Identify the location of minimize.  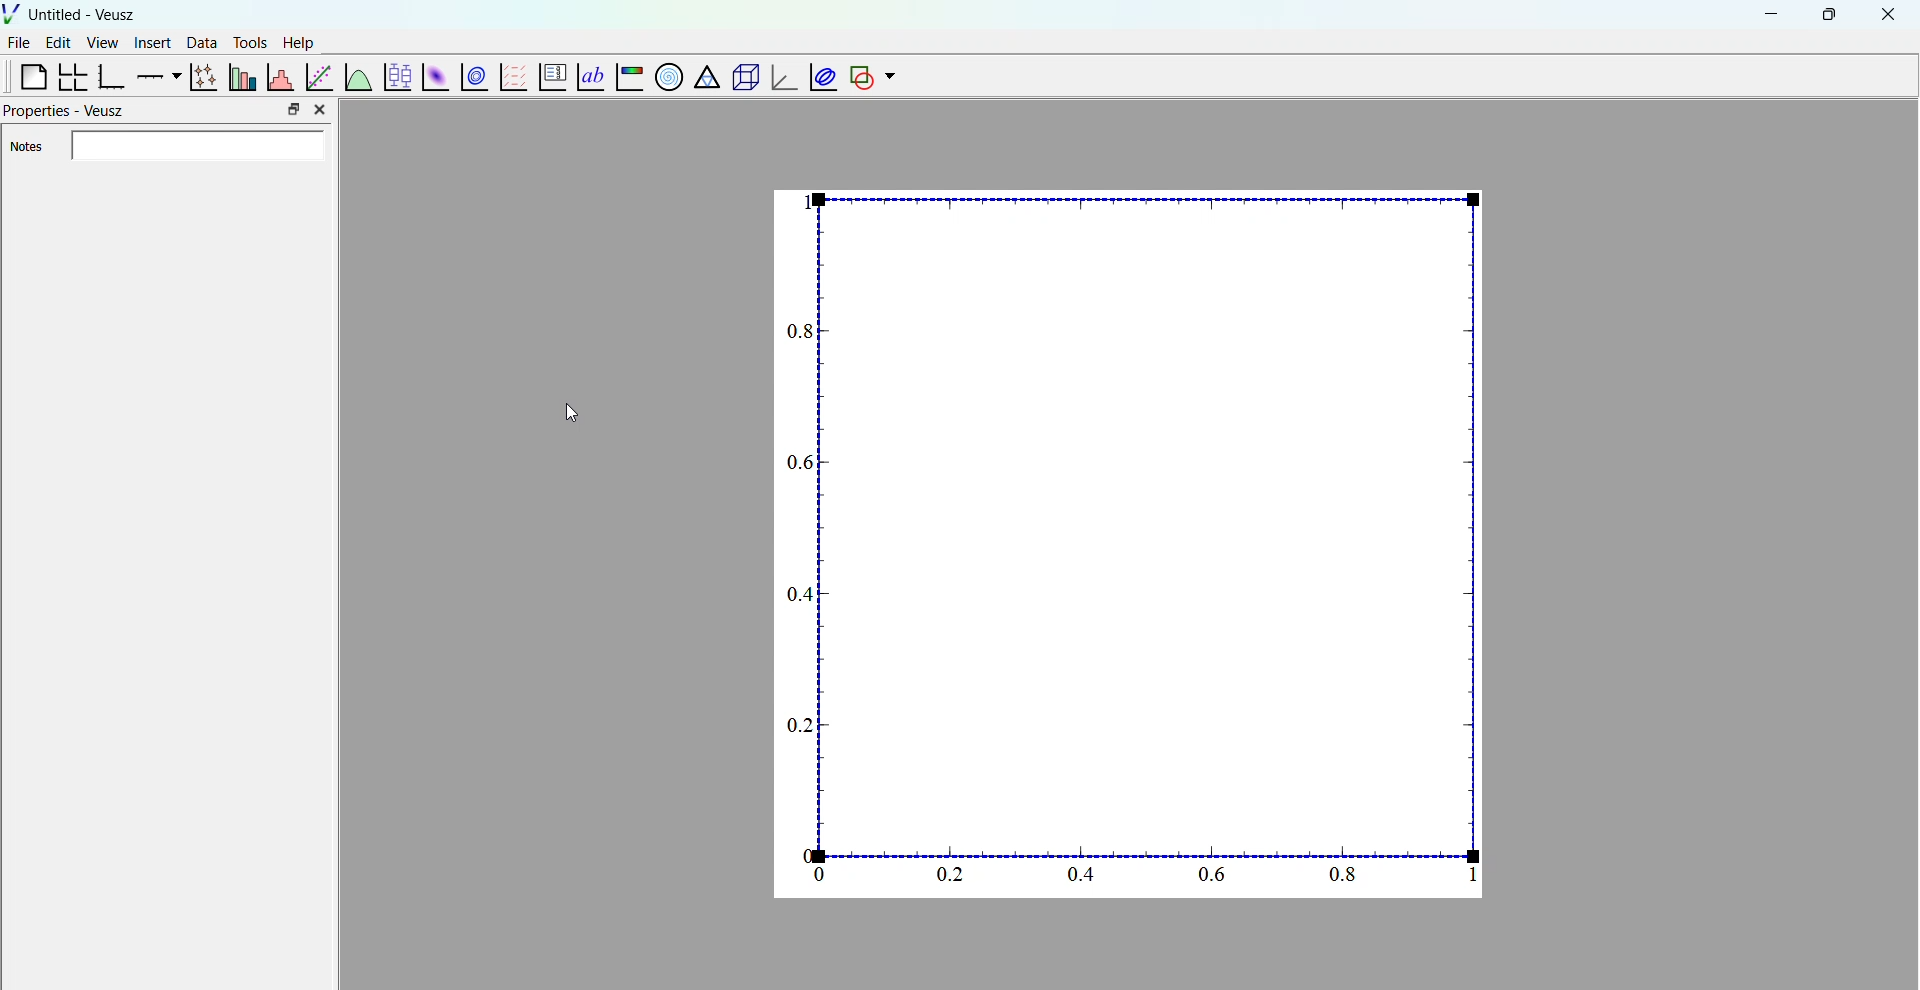
(1768, 13).